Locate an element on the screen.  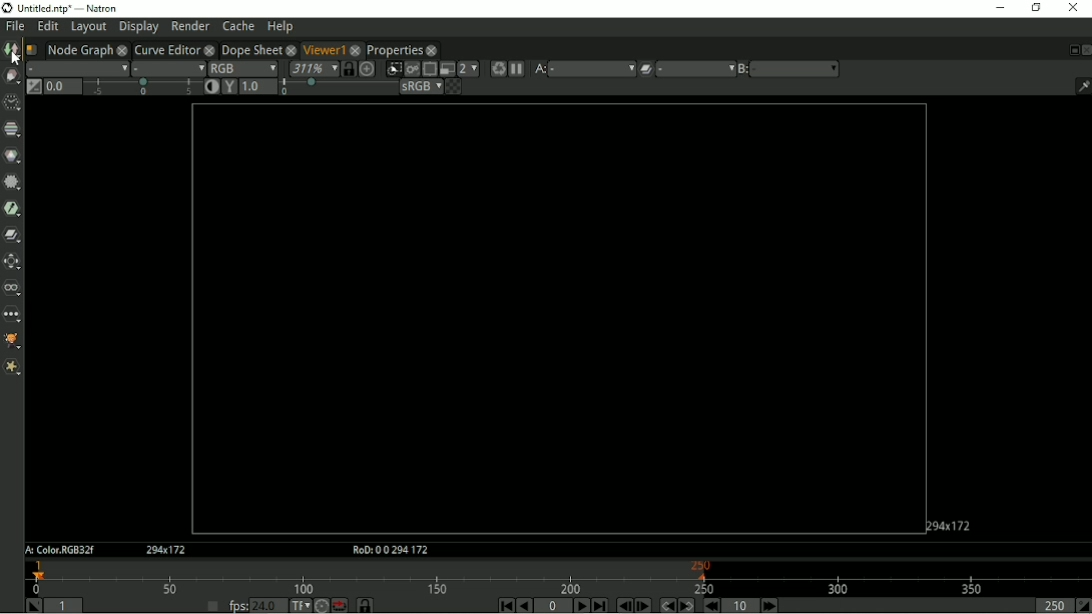
Scales the image is located at coordinates (367, 68).